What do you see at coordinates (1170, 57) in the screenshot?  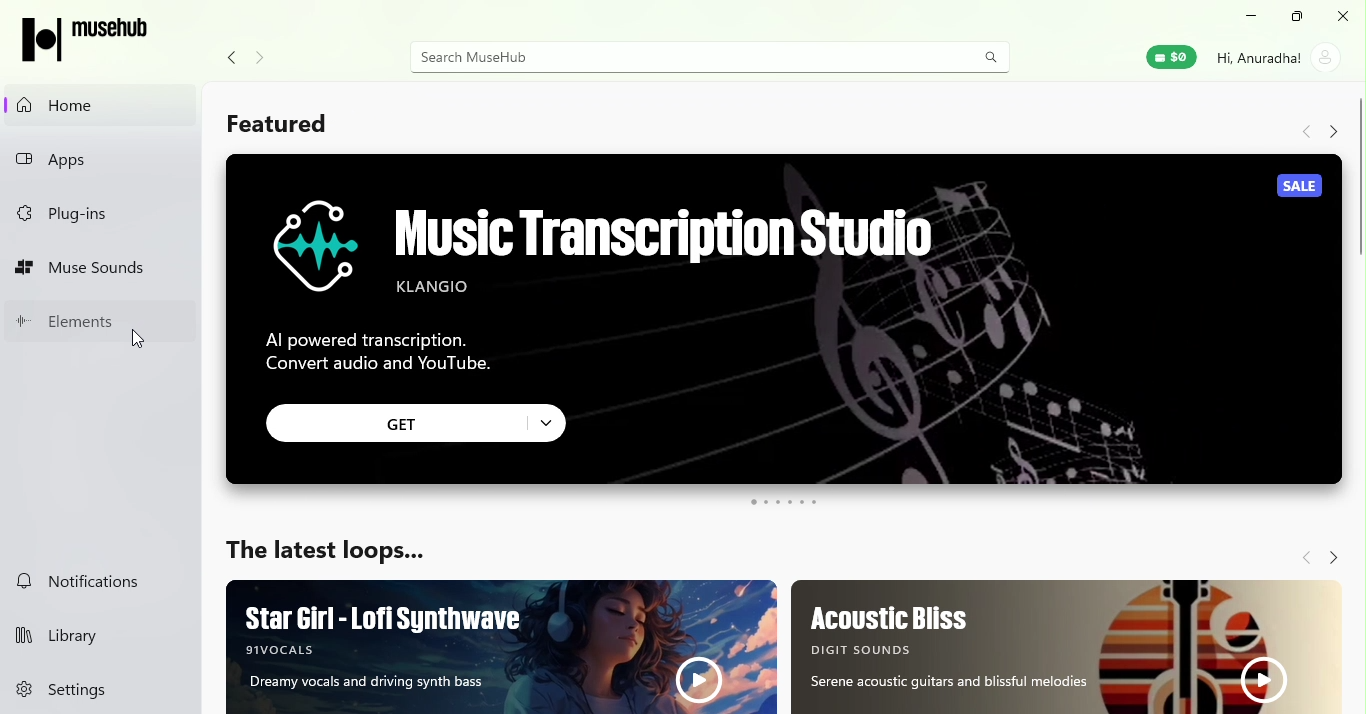 I see `Muse Wallet` at bounding box center [1170, 57].